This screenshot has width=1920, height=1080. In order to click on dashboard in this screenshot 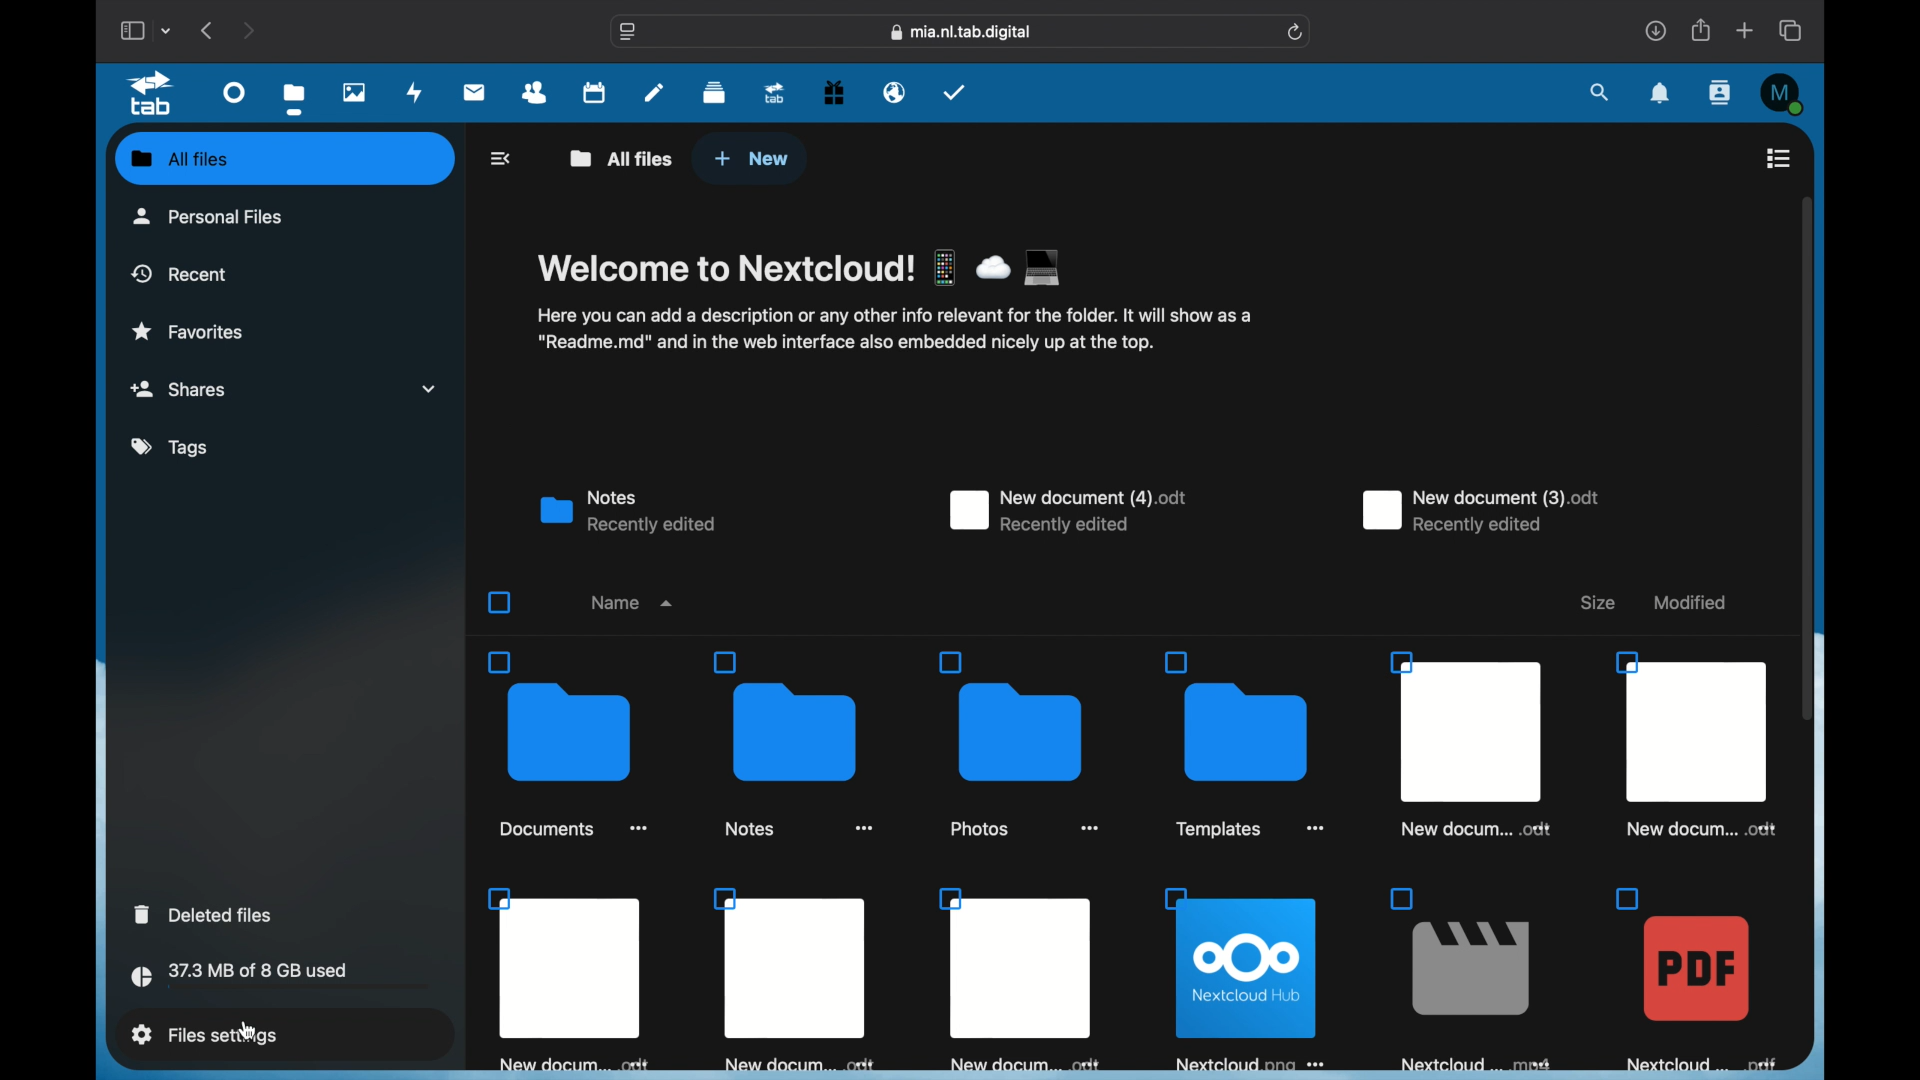, I will do `click(235, 91)`.